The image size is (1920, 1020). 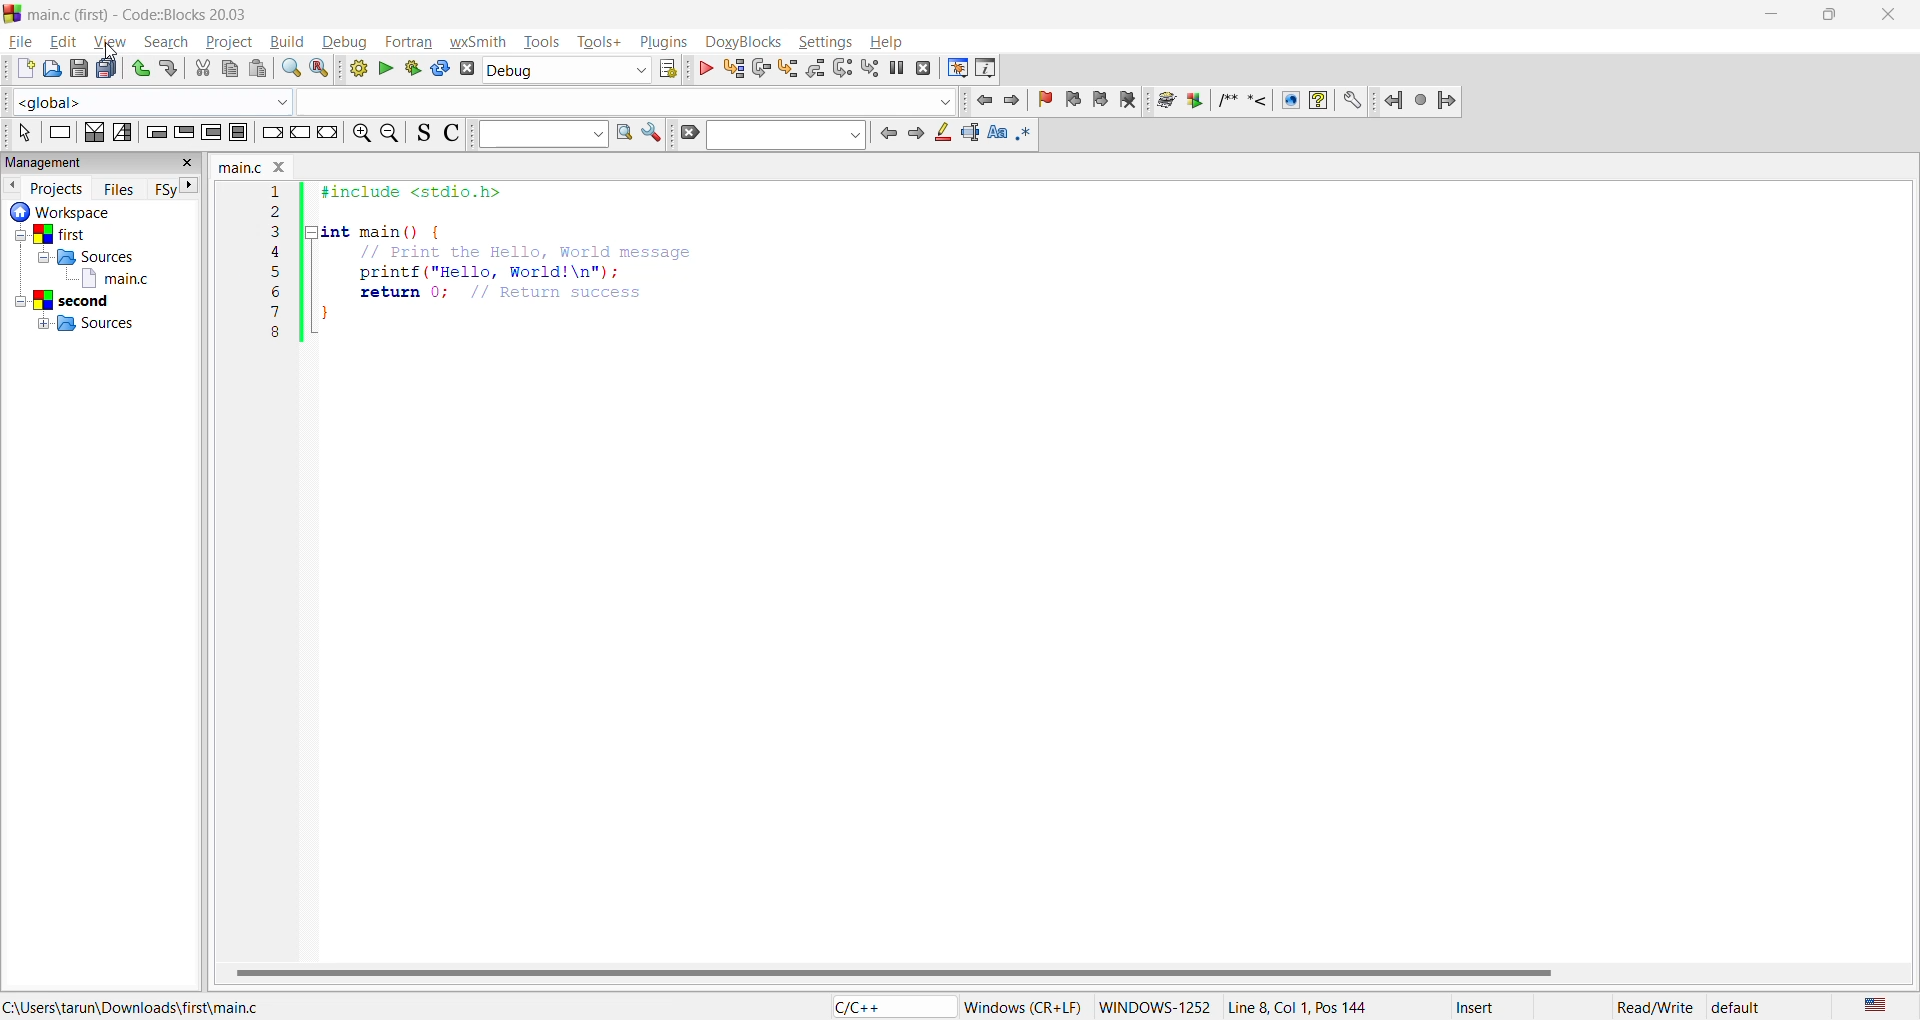 What do you see at coordinates (1739, 1007) in the screenshot?
I see `default` at bounding box center [1739, 1007].